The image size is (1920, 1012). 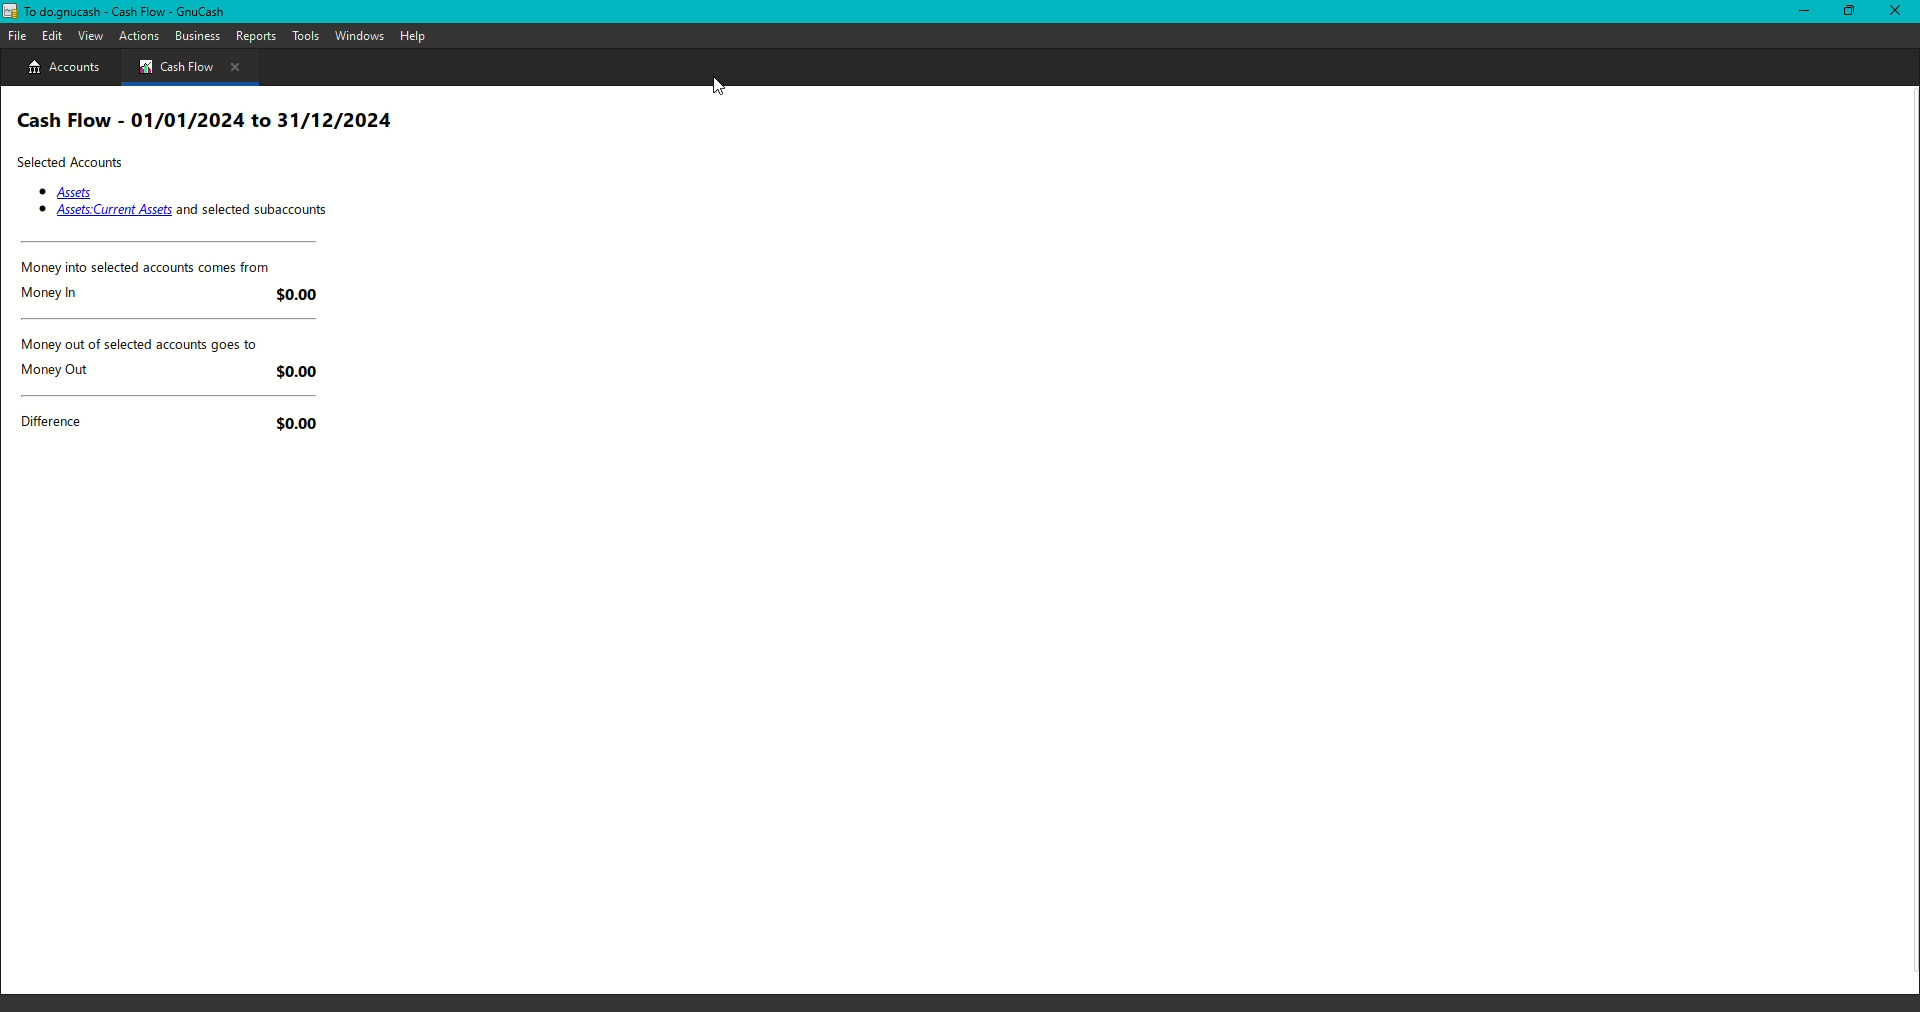 I want to click on Cash Flow Report Heading, so click(x=206, y=121).